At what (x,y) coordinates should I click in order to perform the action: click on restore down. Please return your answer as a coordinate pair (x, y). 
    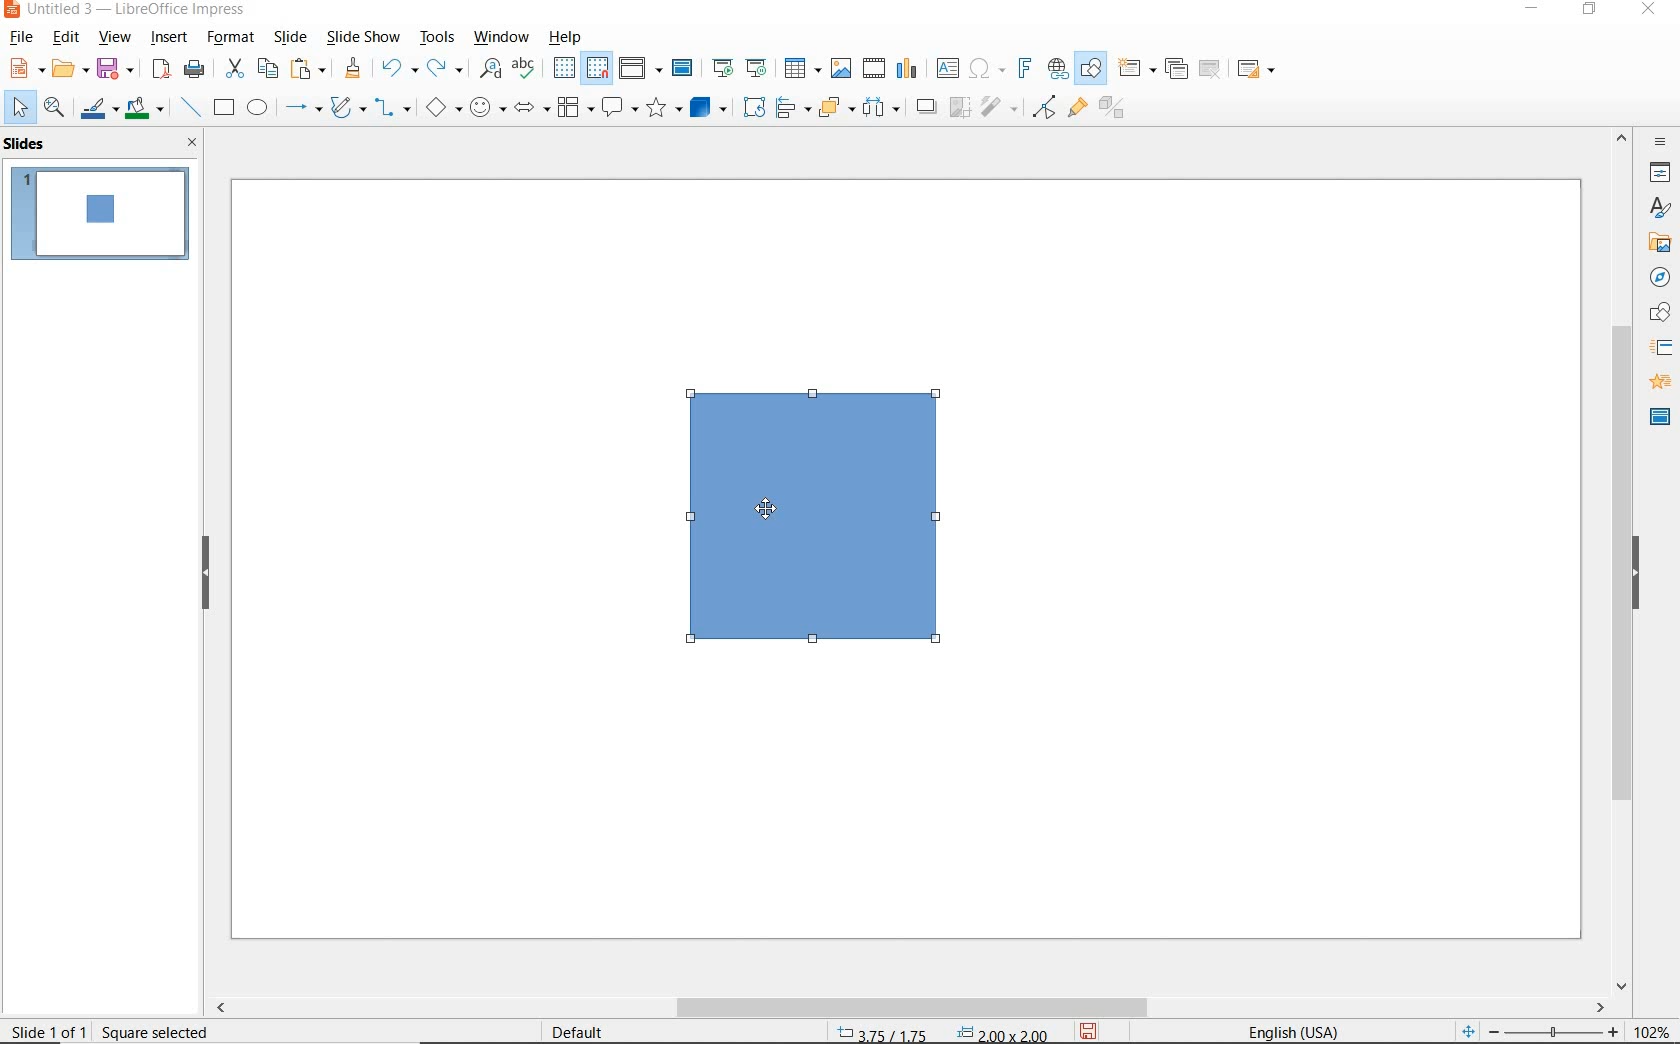
    Looking at the image, I should click on (1592, 12).